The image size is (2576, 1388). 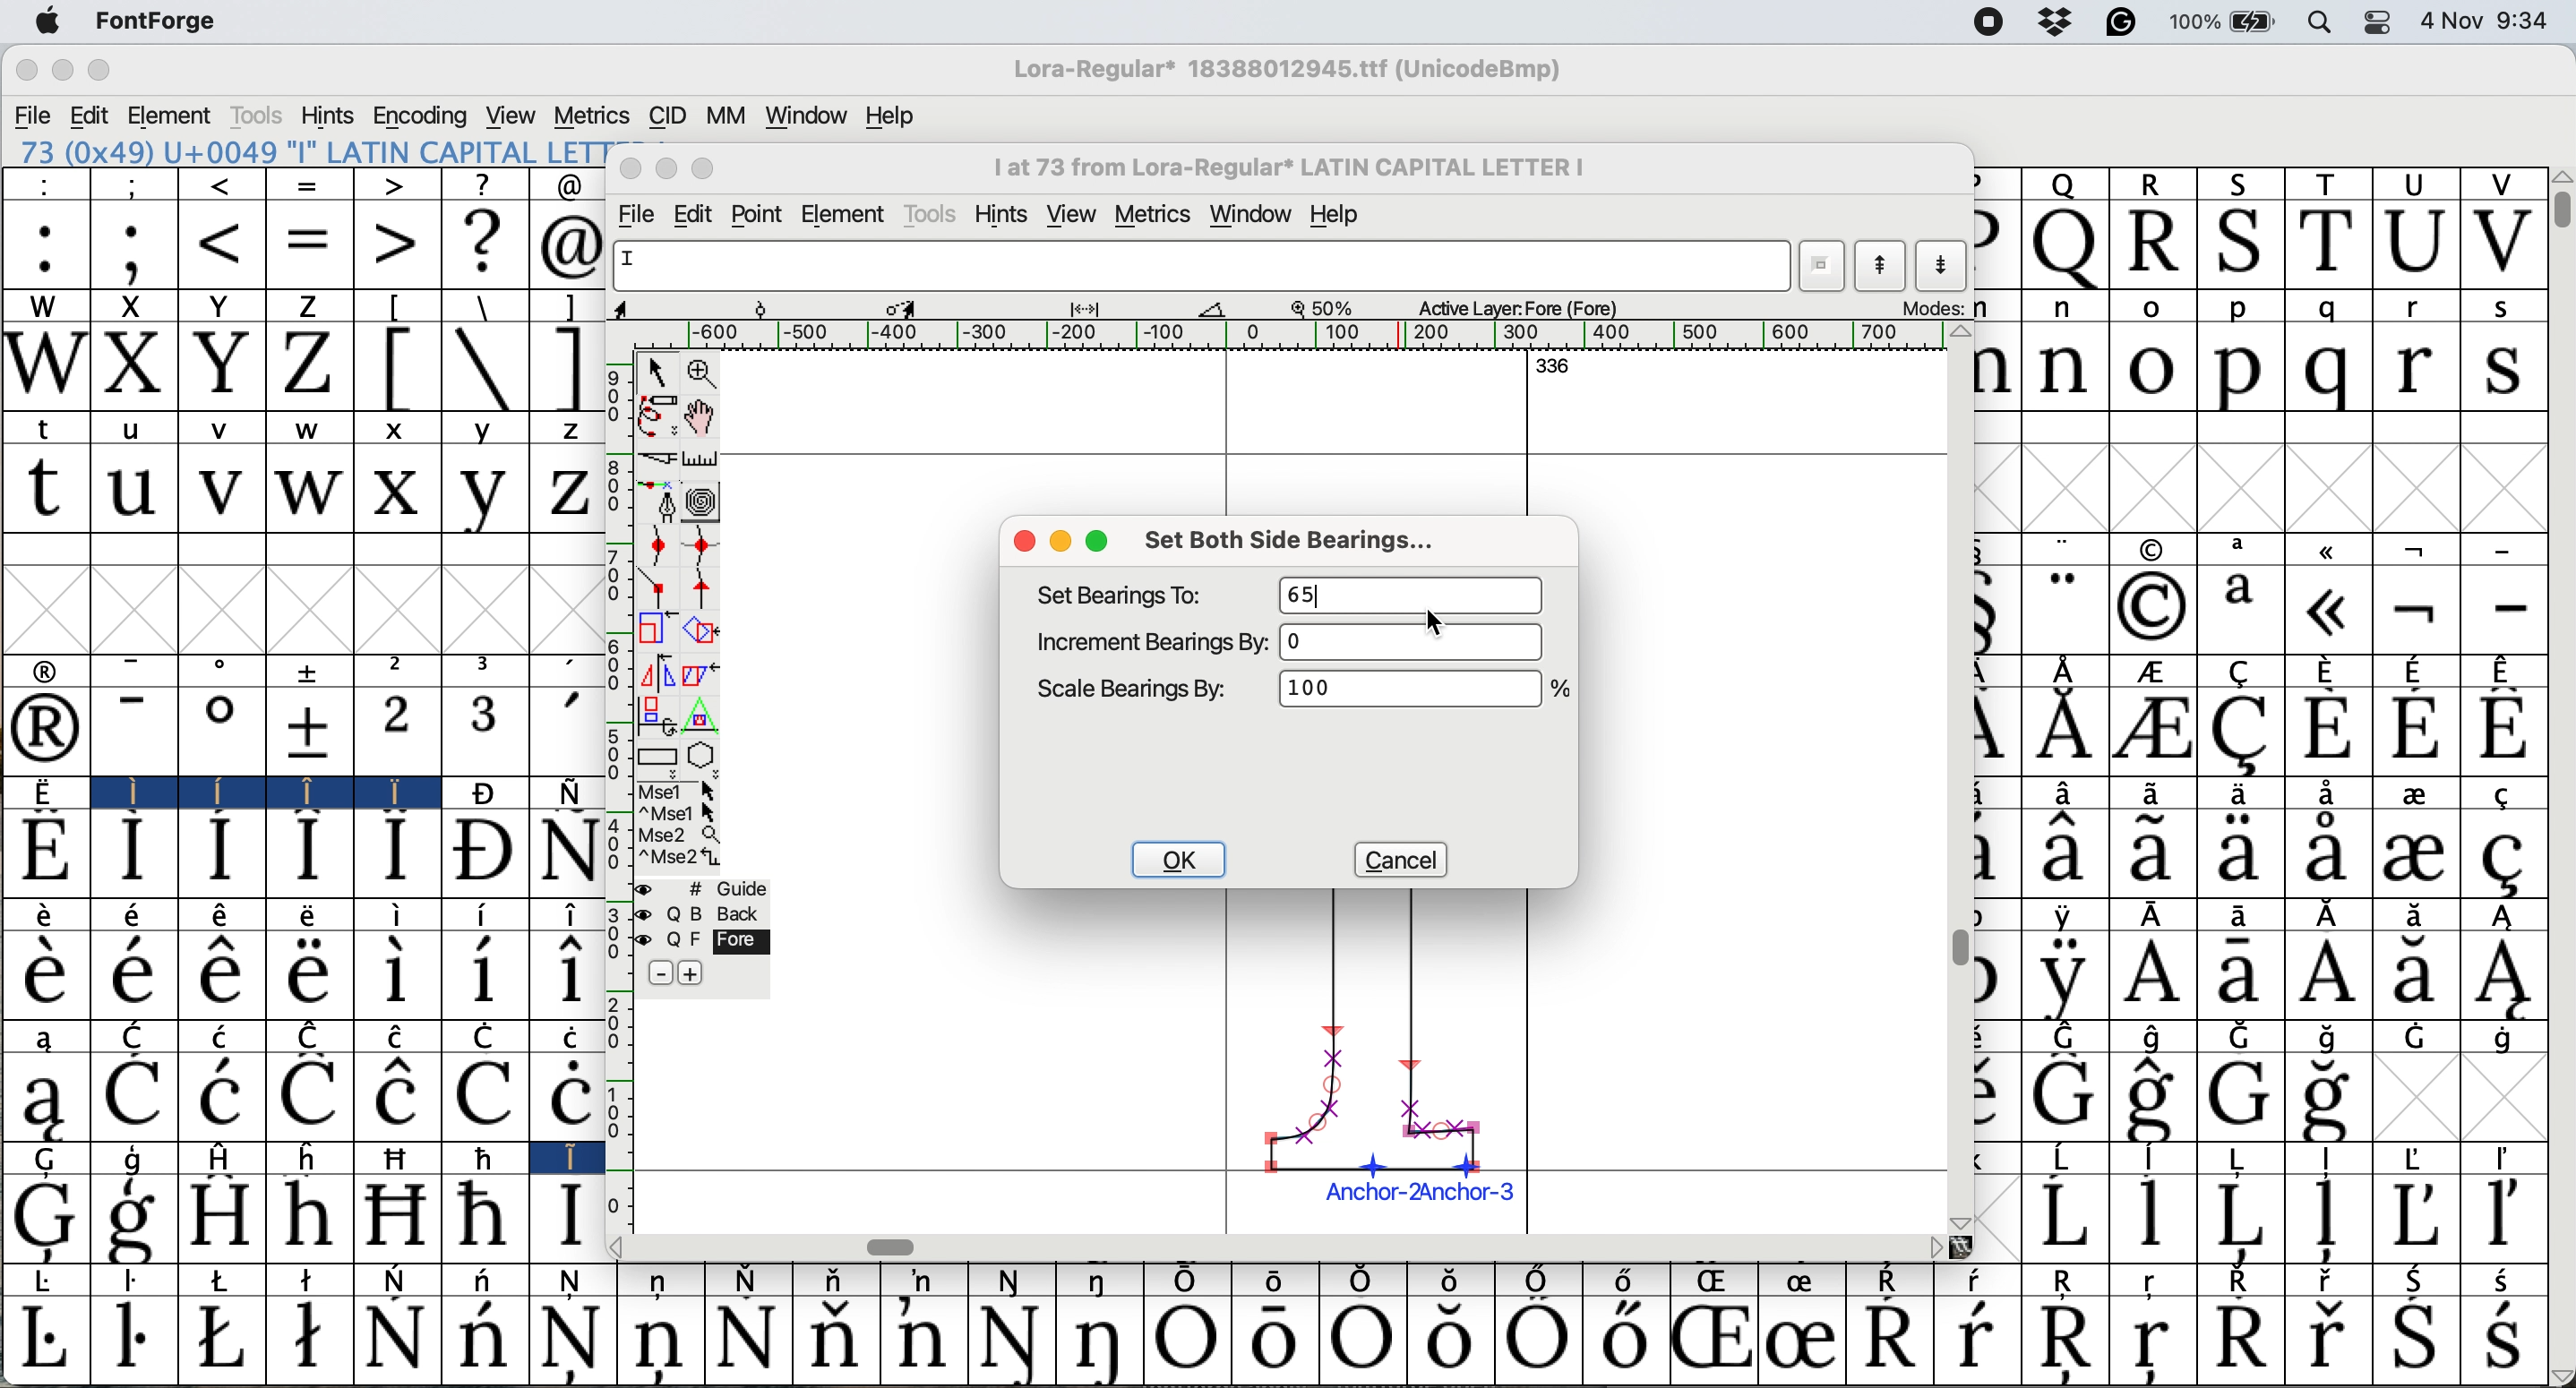 What do you see at coordinates (223, 246) in the screenshot?
I see `<` at bounding box center [223, 246].